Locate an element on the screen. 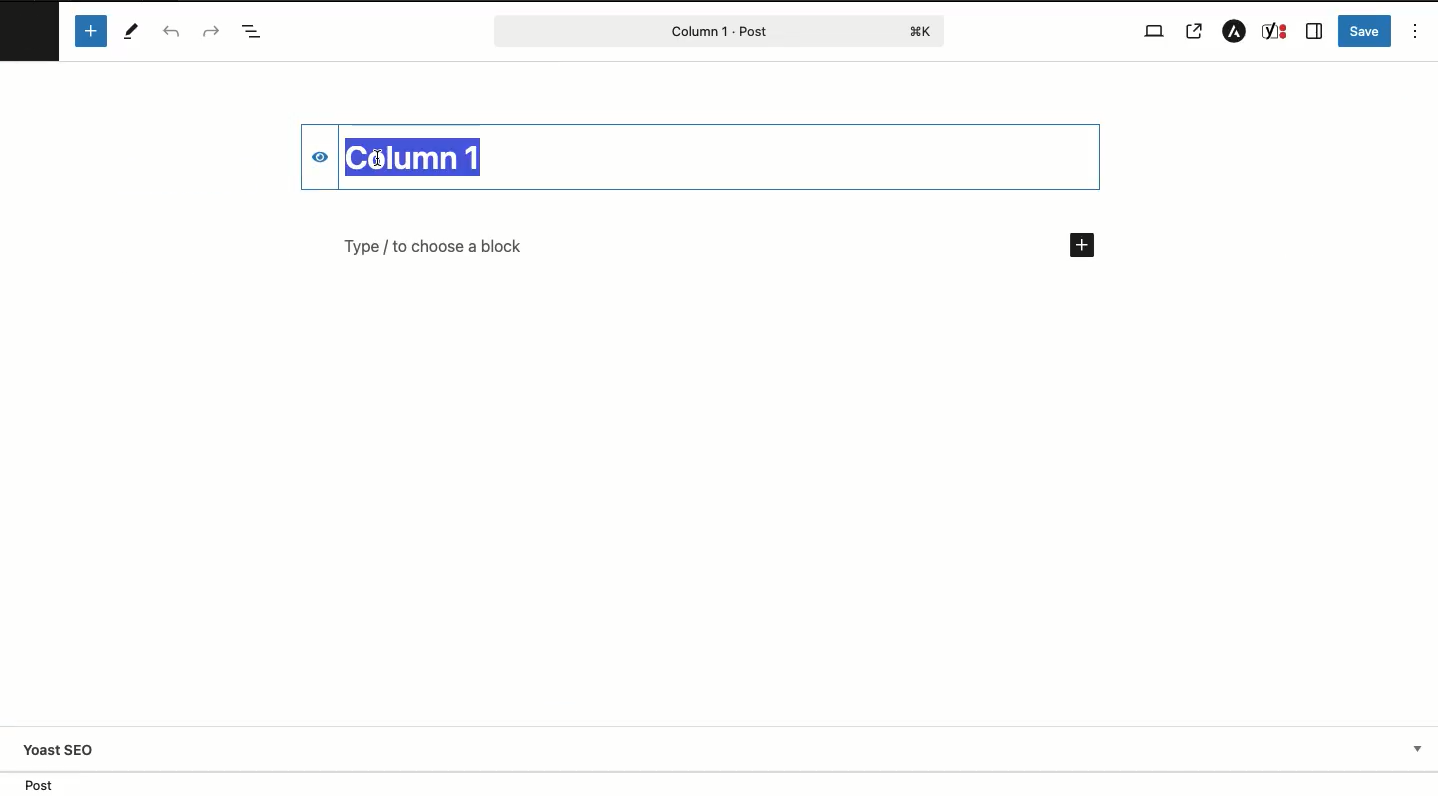 The width and height of the screenshot is (1438, 796). View is located at coordinates (1151, 30).